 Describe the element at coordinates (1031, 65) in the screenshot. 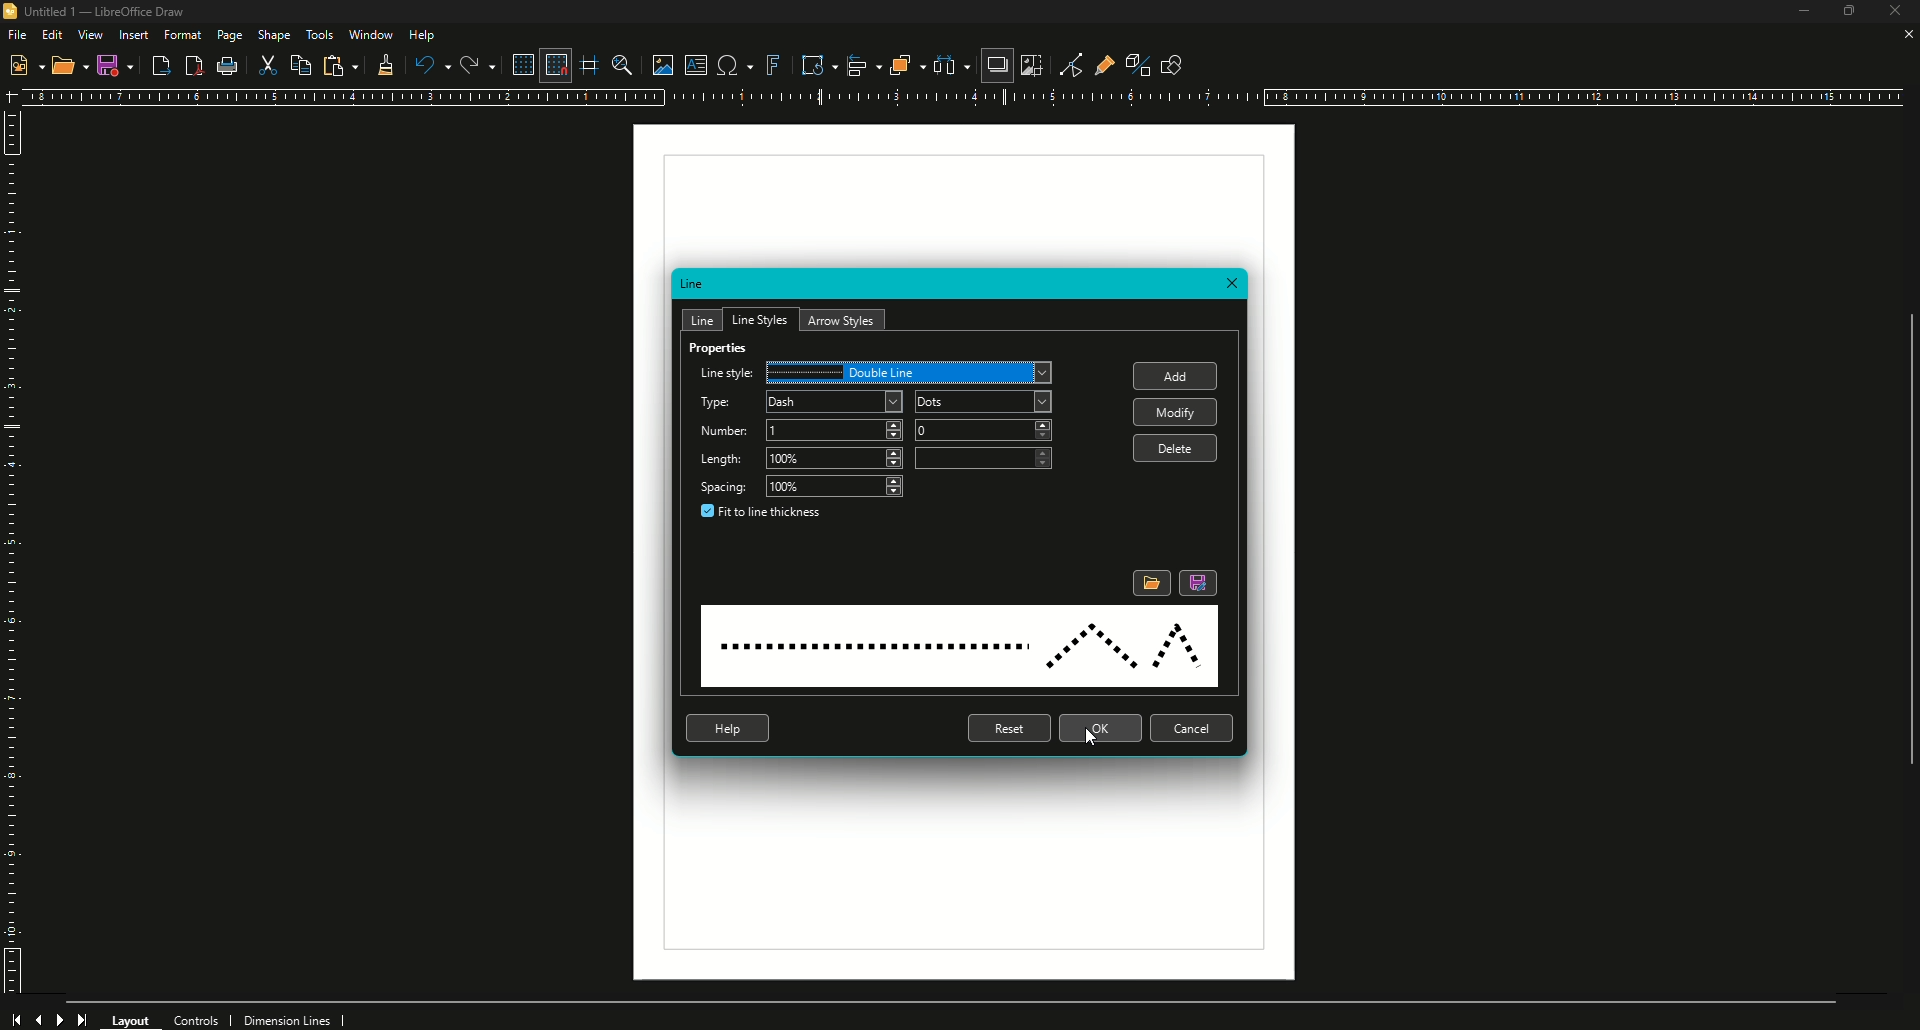

I see `Crop Image` at that location.